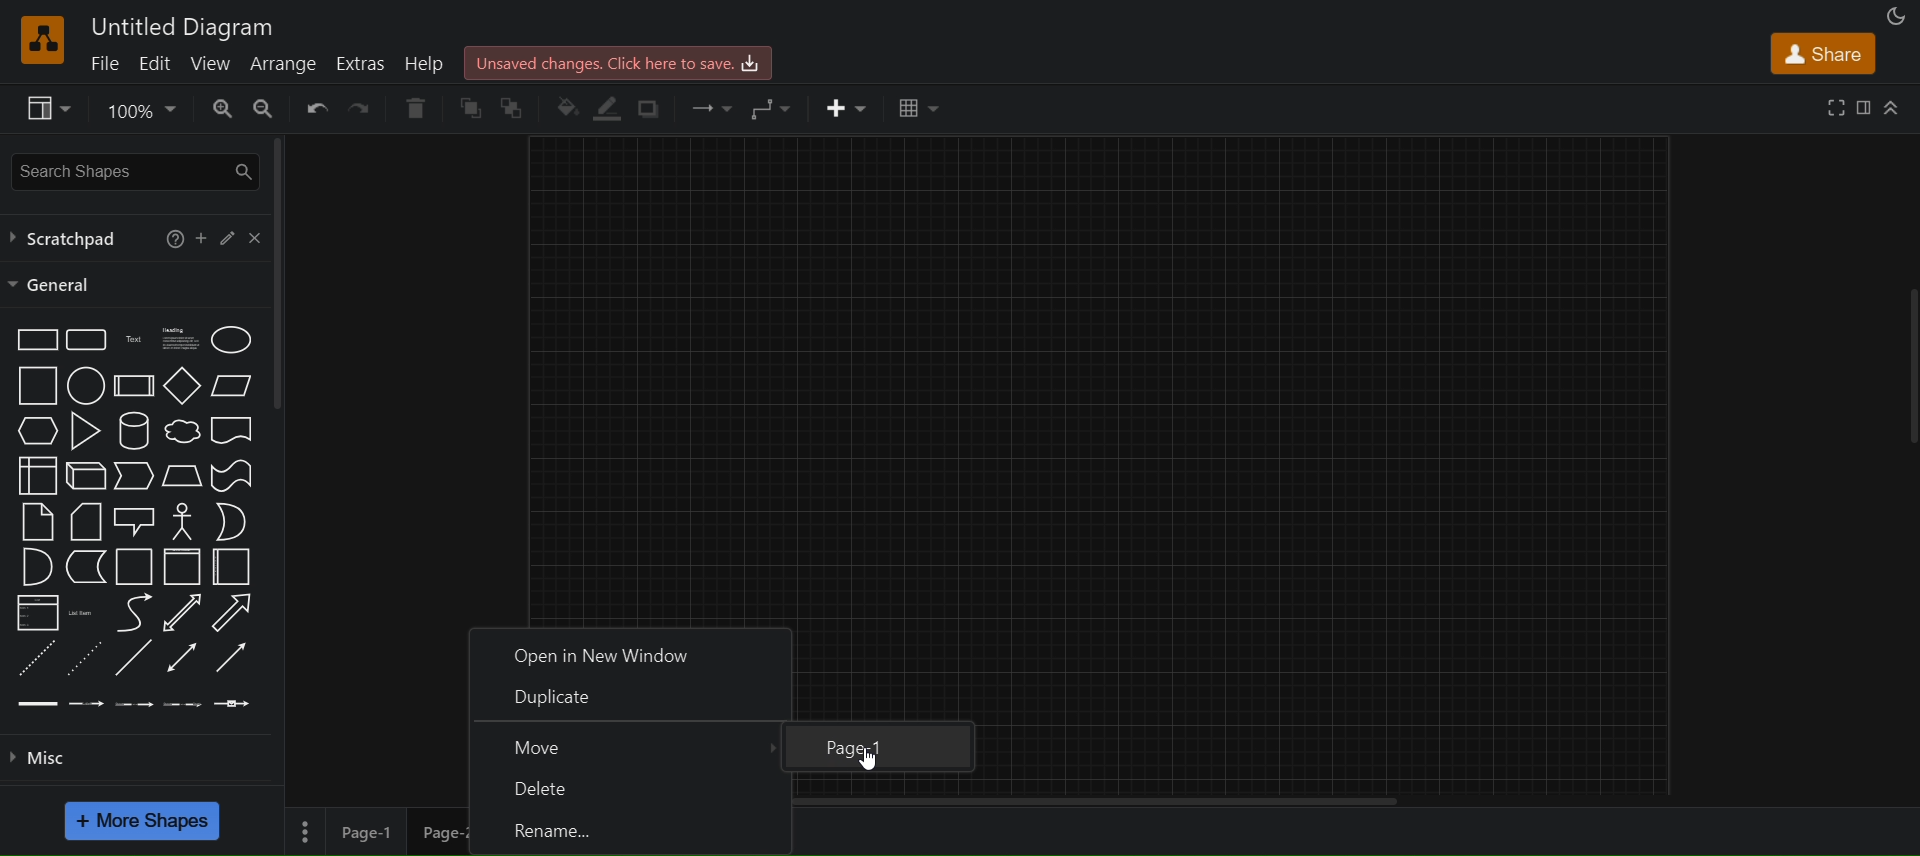 This screenshot has height=856, width=1920. I want to click on ellipse, so click(232, 339).